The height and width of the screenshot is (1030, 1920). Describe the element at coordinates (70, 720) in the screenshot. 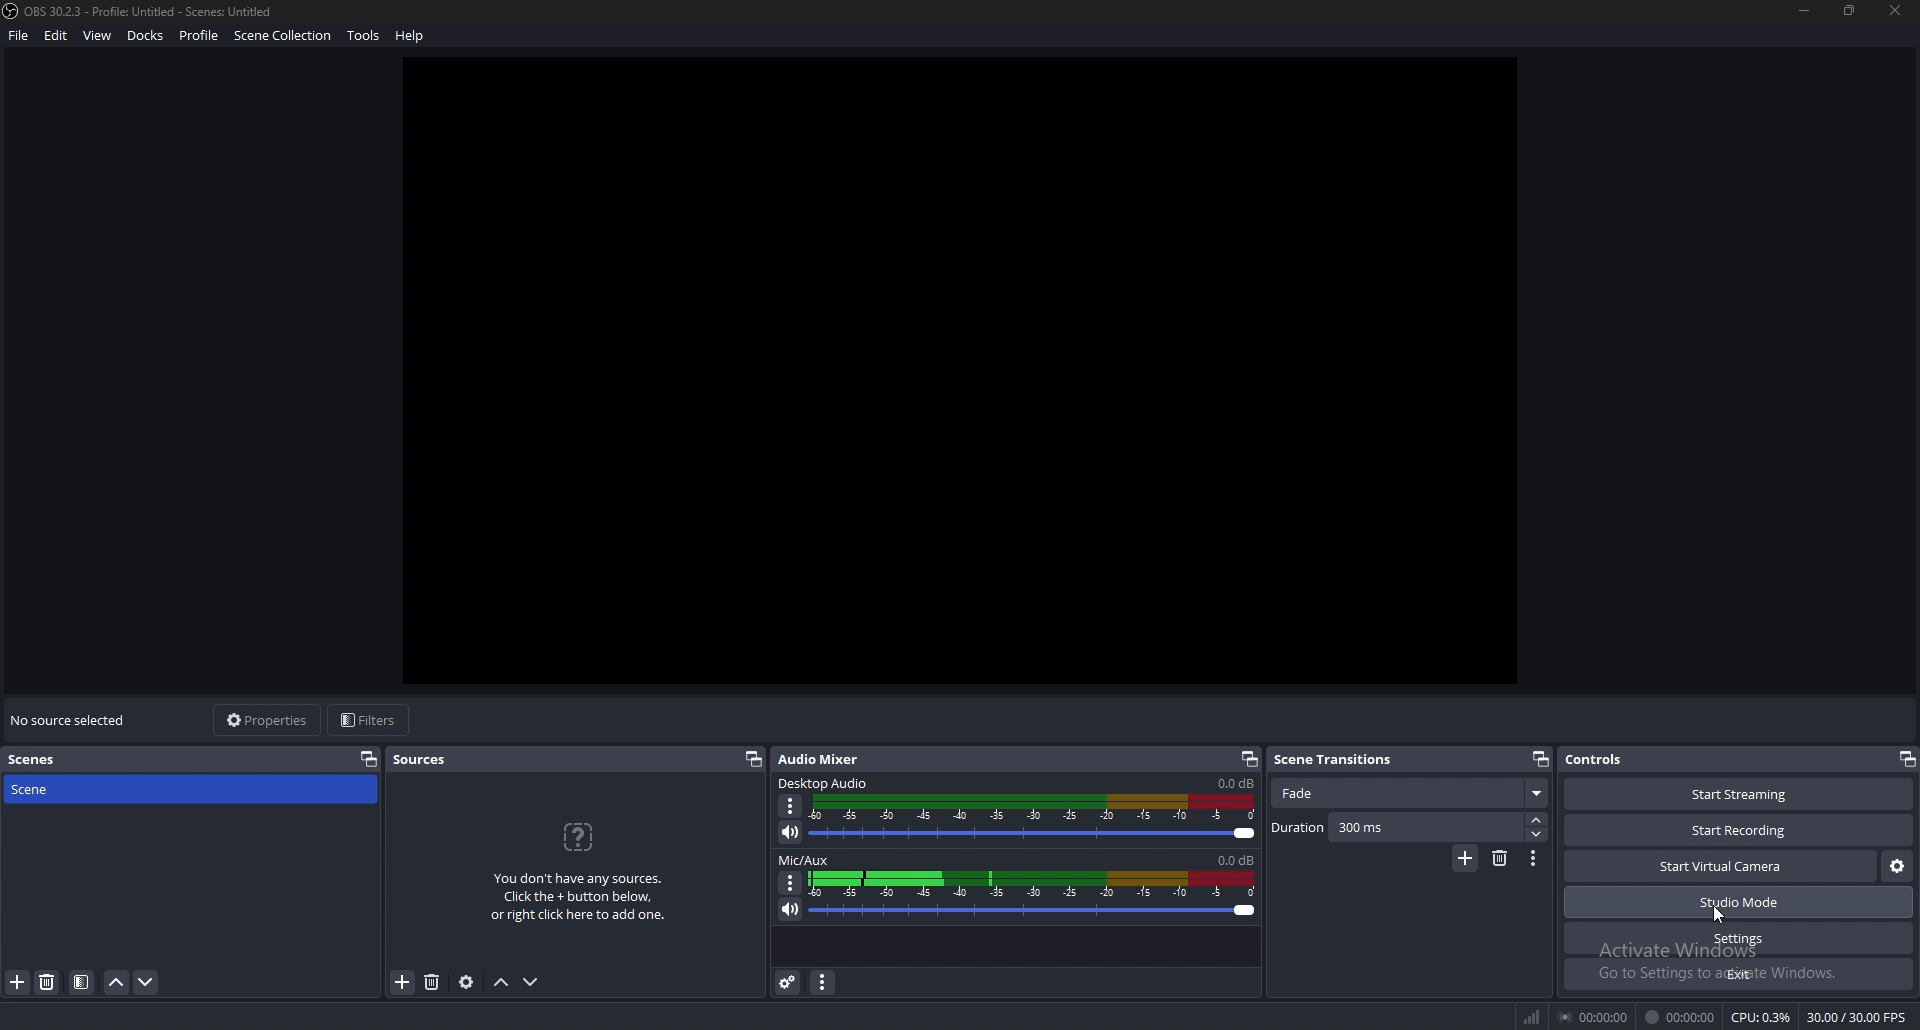

I see `no source selected` at that location.